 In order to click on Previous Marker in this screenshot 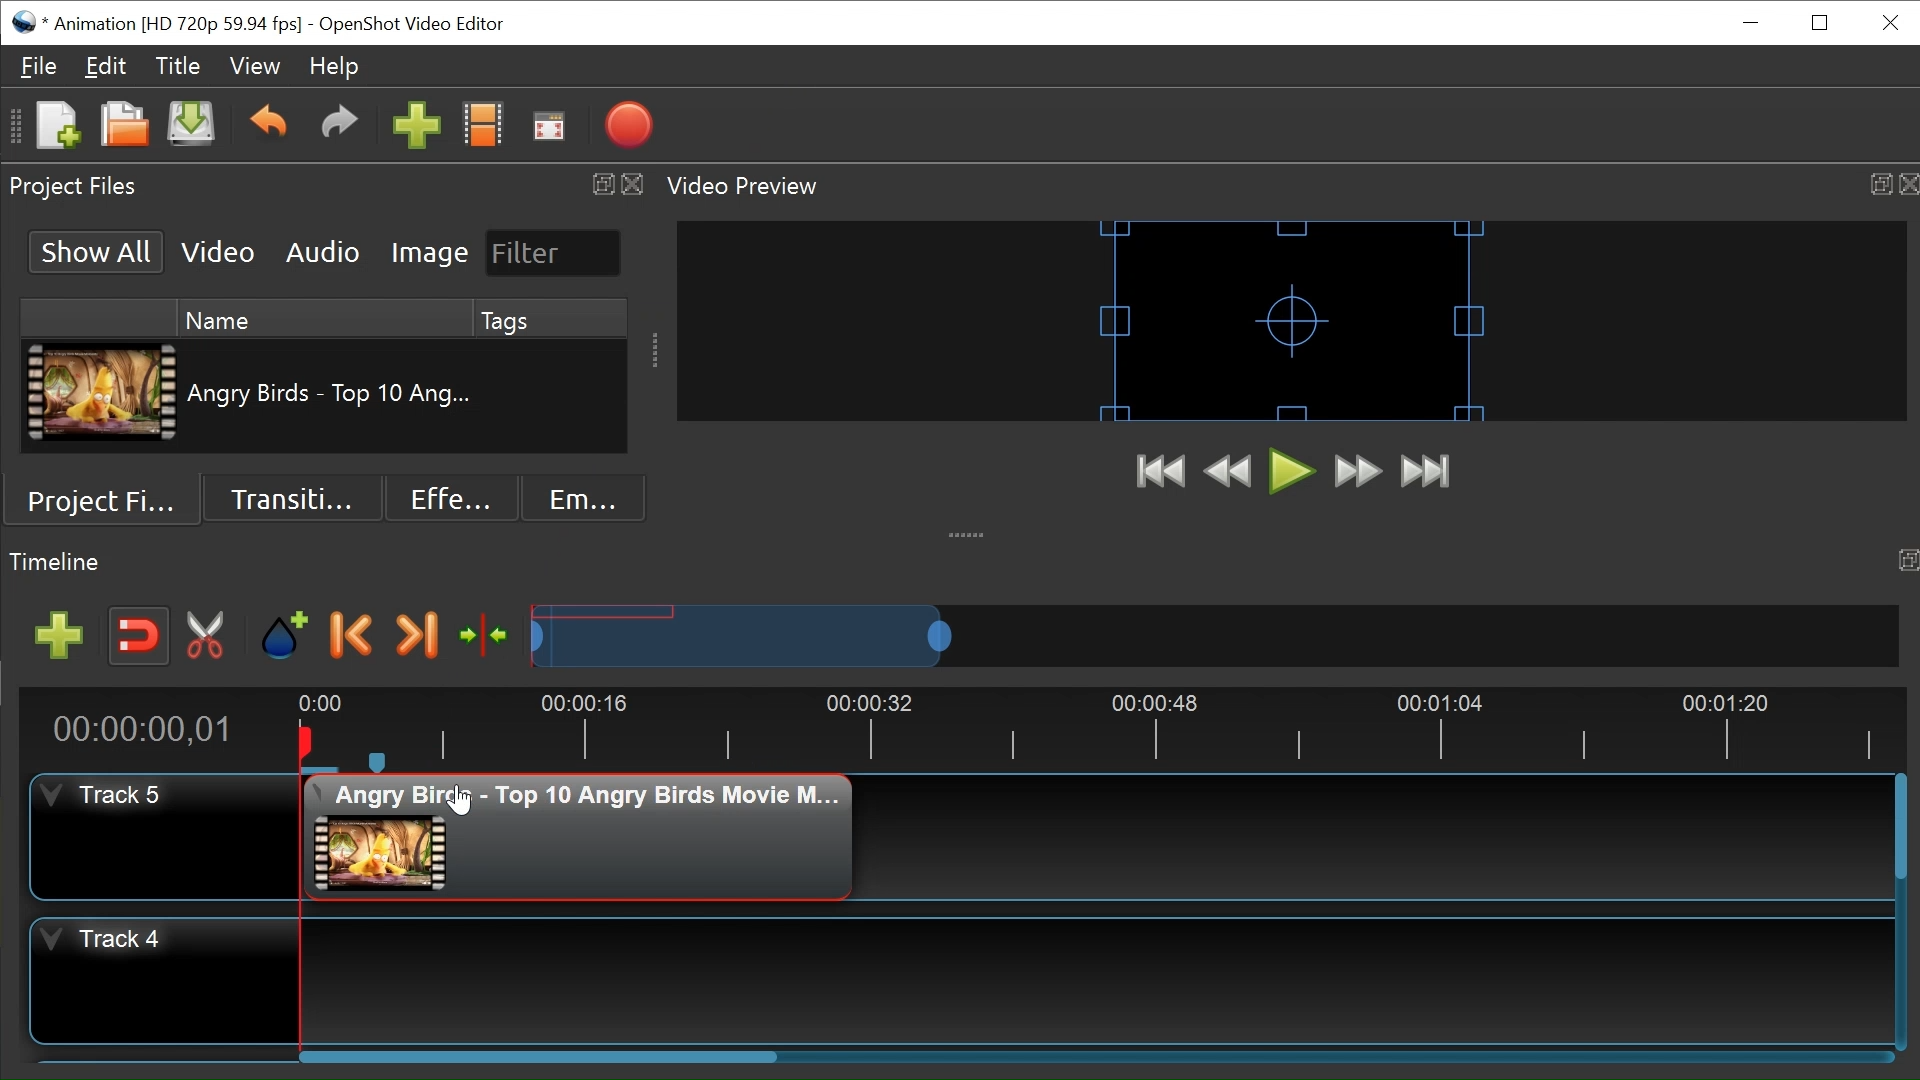, I will do `click(352, 636)`.